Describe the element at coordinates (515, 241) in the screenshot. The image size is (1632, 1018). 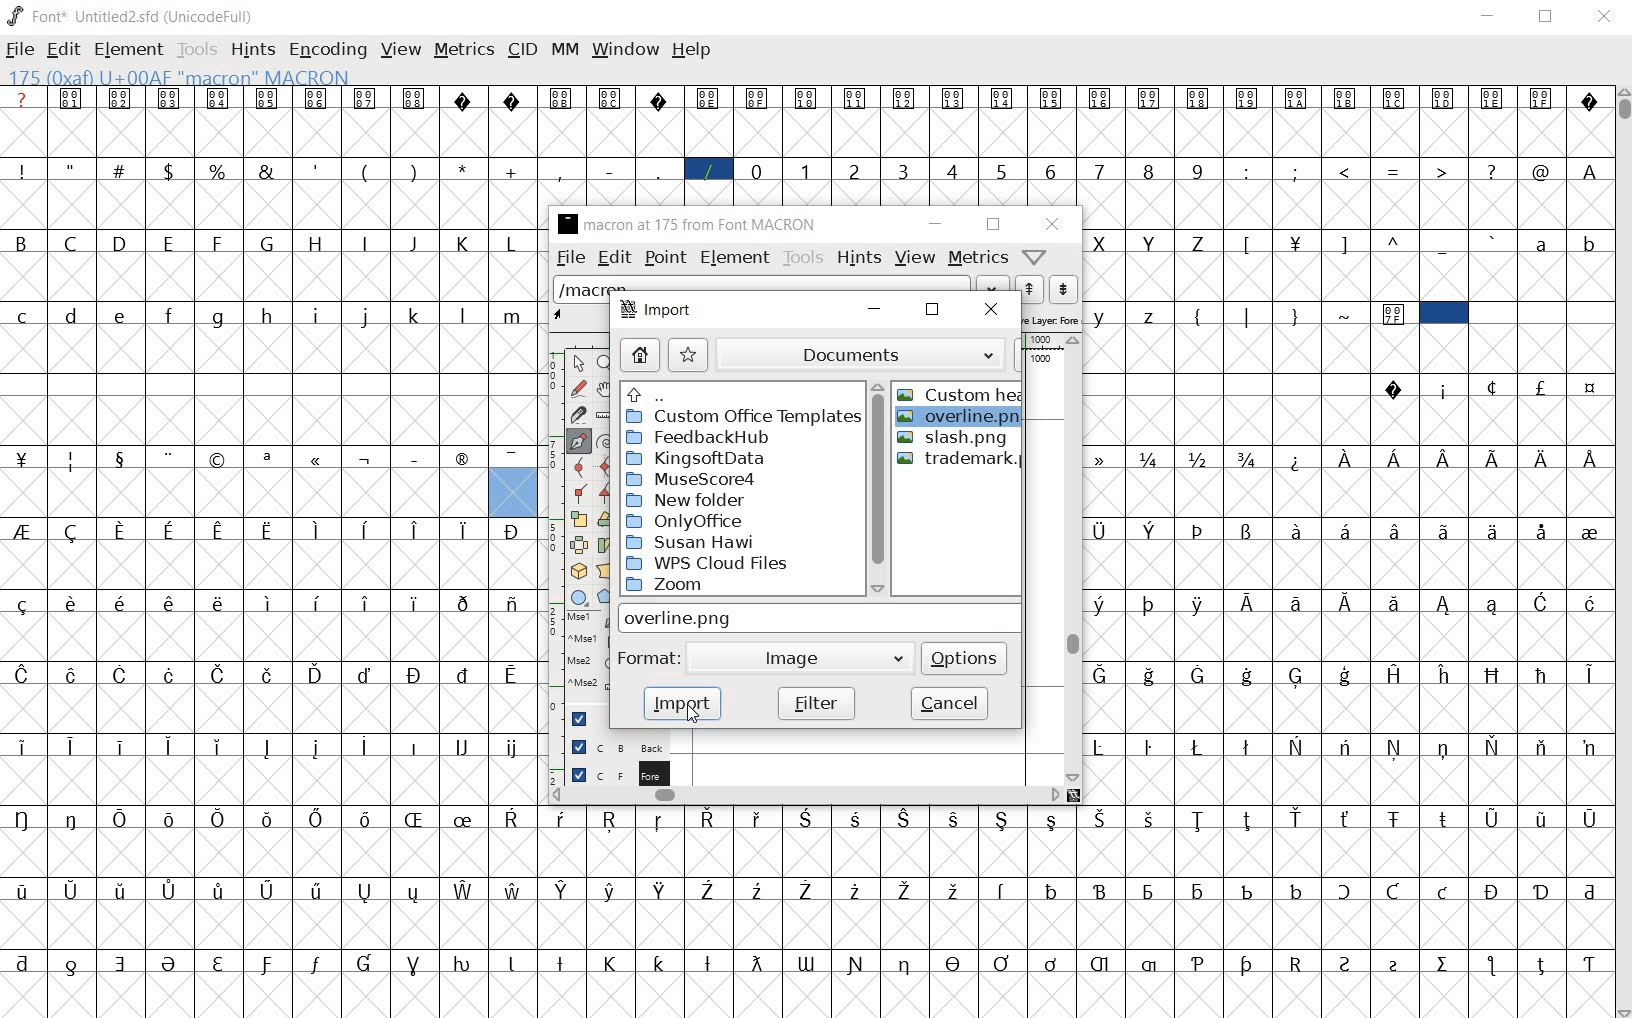
I see `L` at that location.